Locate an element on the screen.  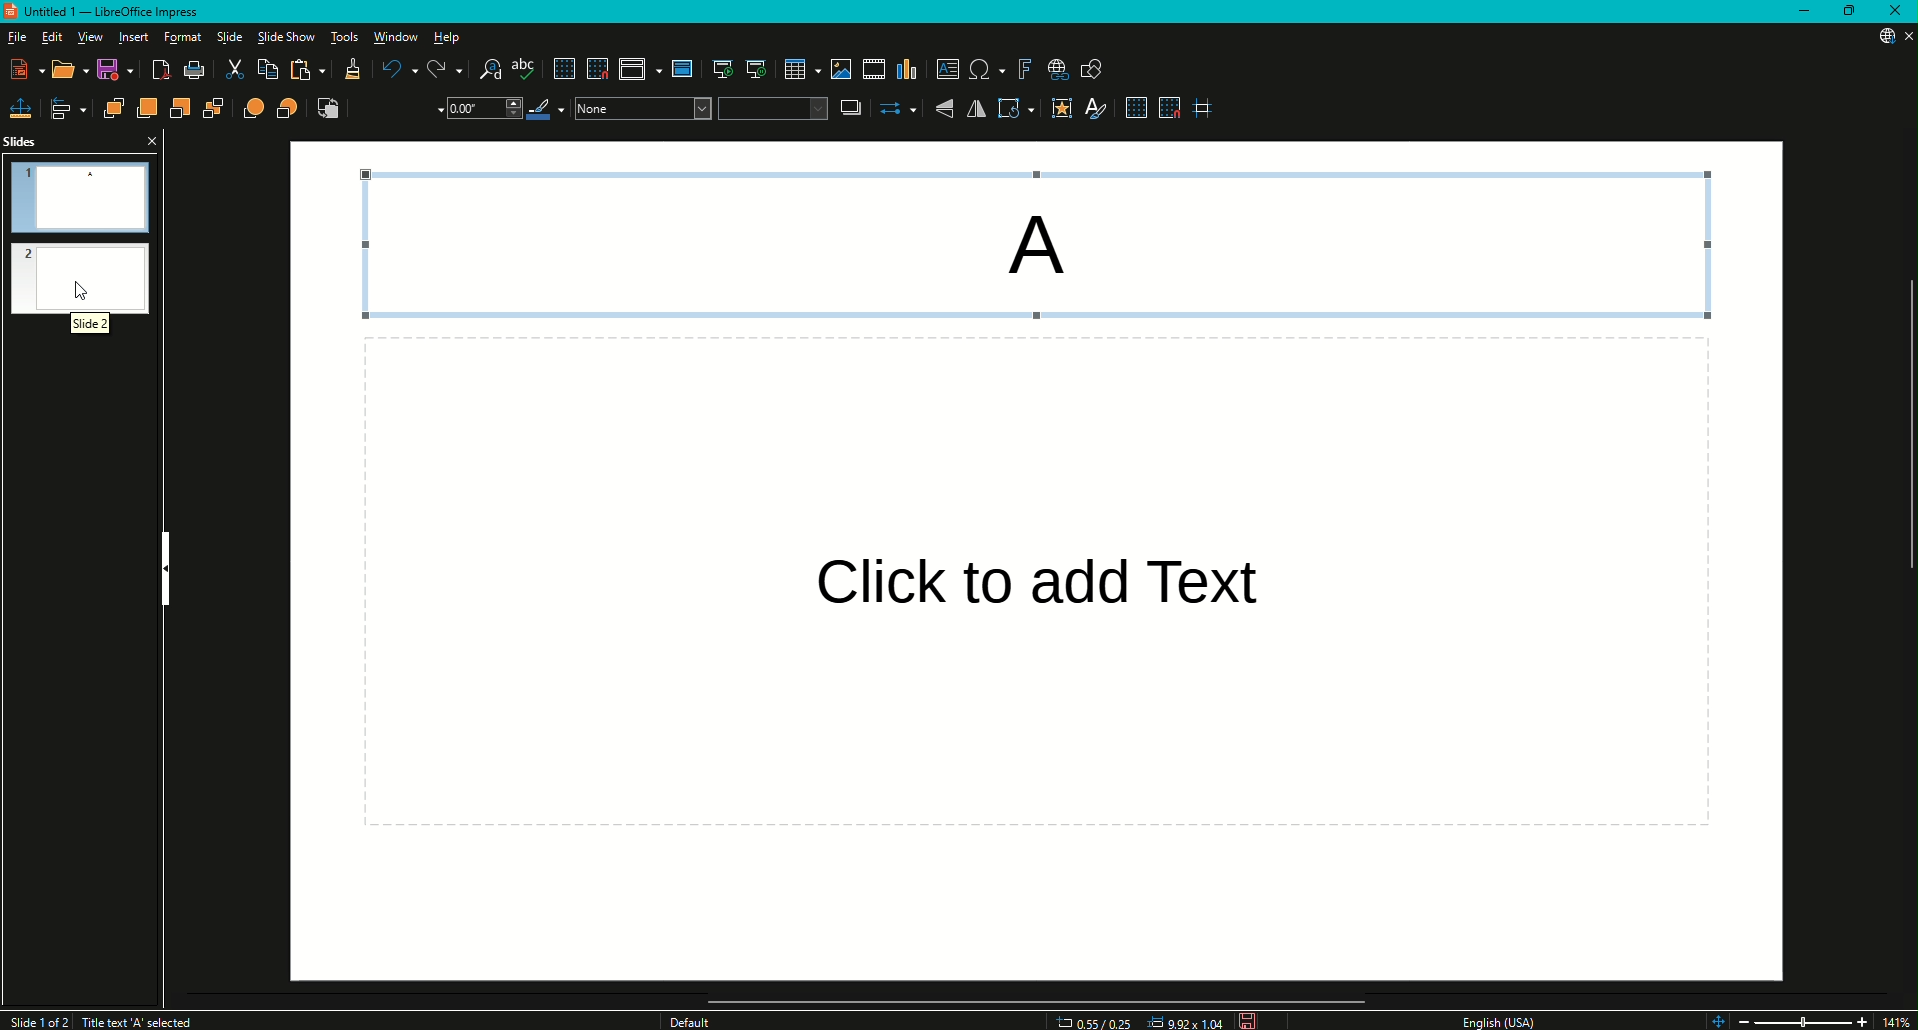
Restore is located at coordinates (1851, 12).